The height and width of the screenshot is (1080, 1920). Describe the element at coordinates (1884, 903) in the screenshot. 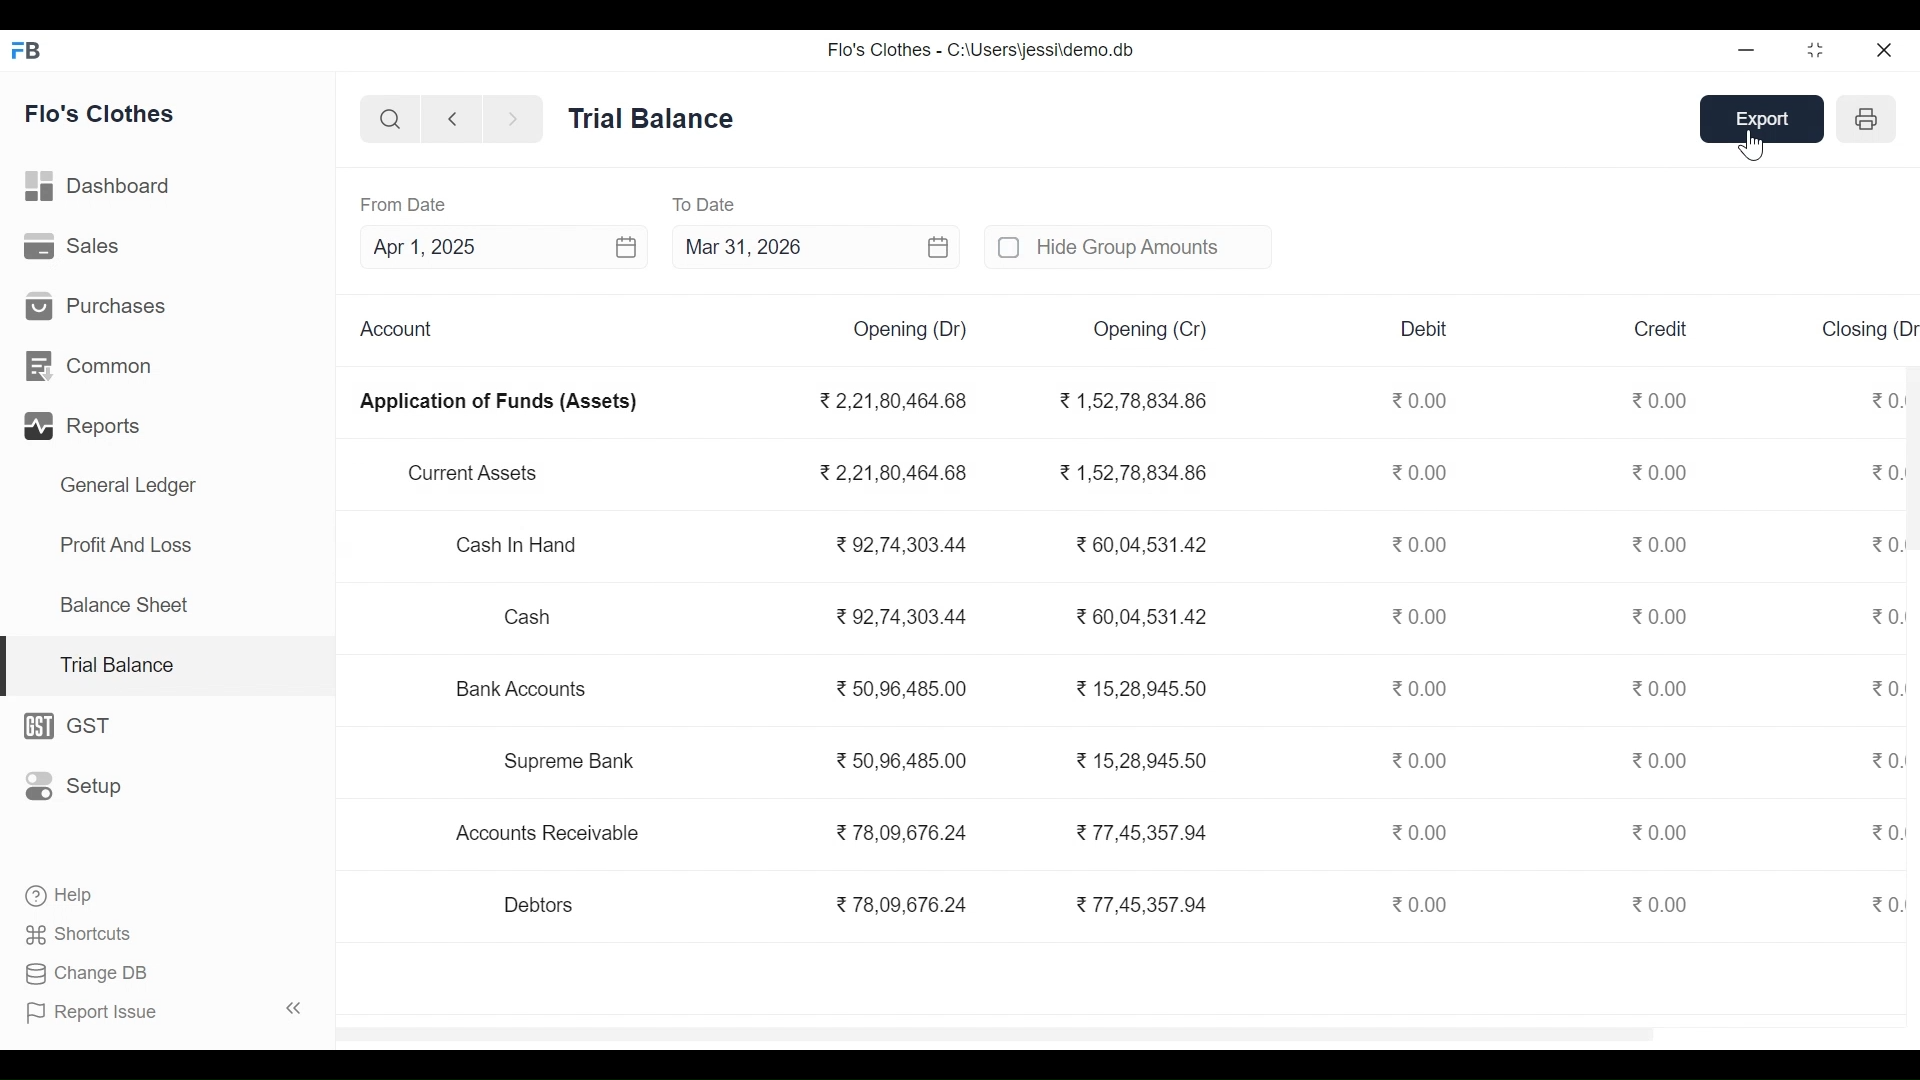

I see `0.00` at that location.